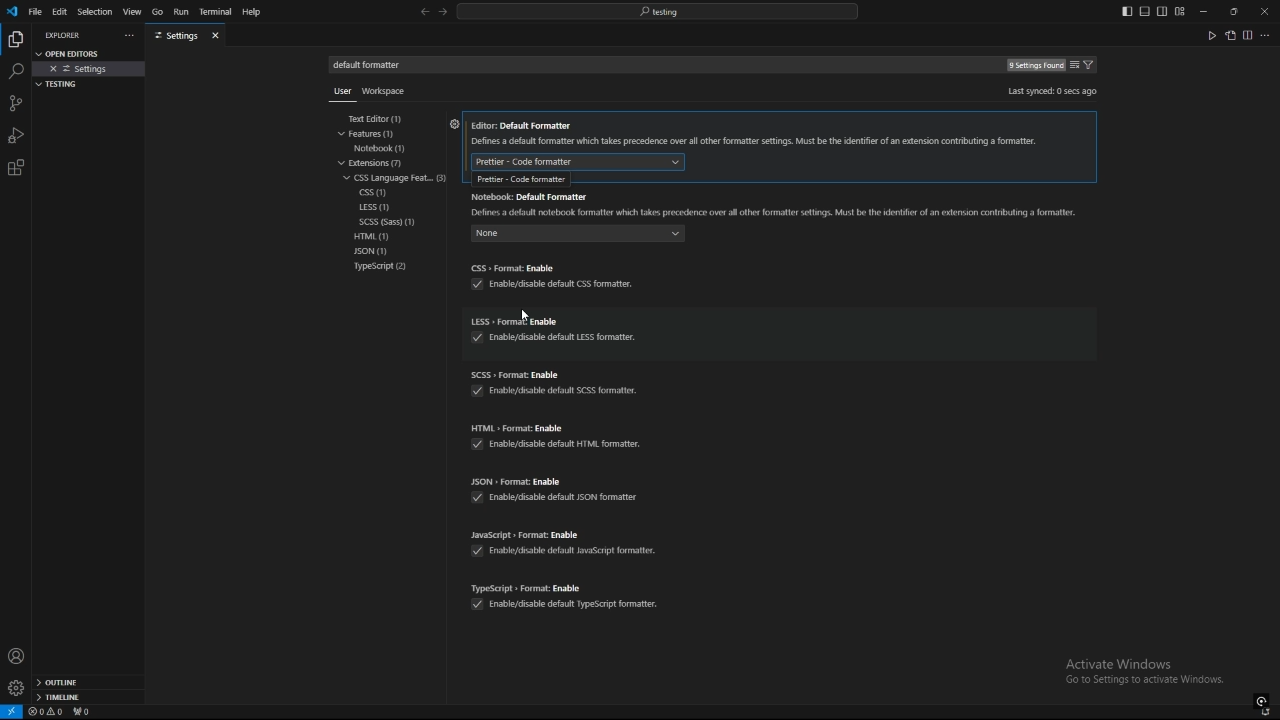 This screenshot has height=720, width=1280. What do you see at coordinates (383, 252) in the screenshot?
I see `json` at bounding box center [383, 252].